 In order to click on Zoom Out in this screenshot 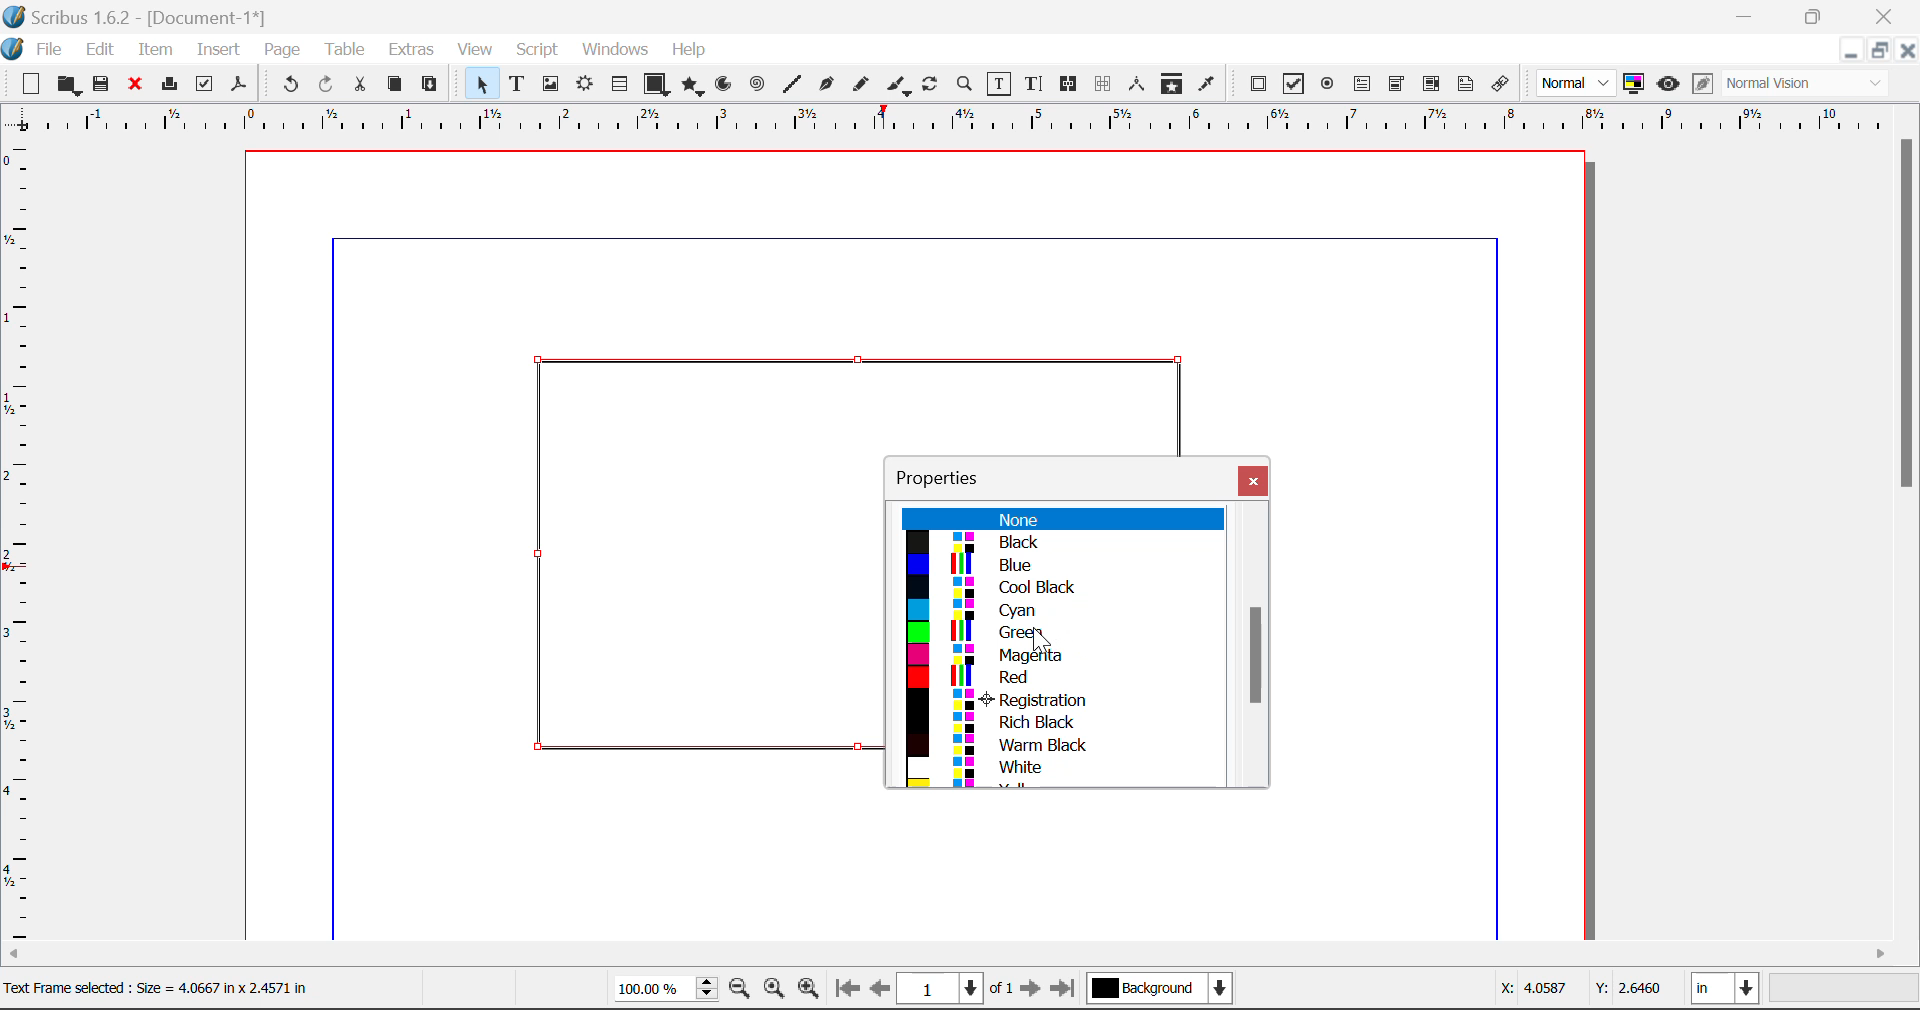, I will do `click(742, 991)`.